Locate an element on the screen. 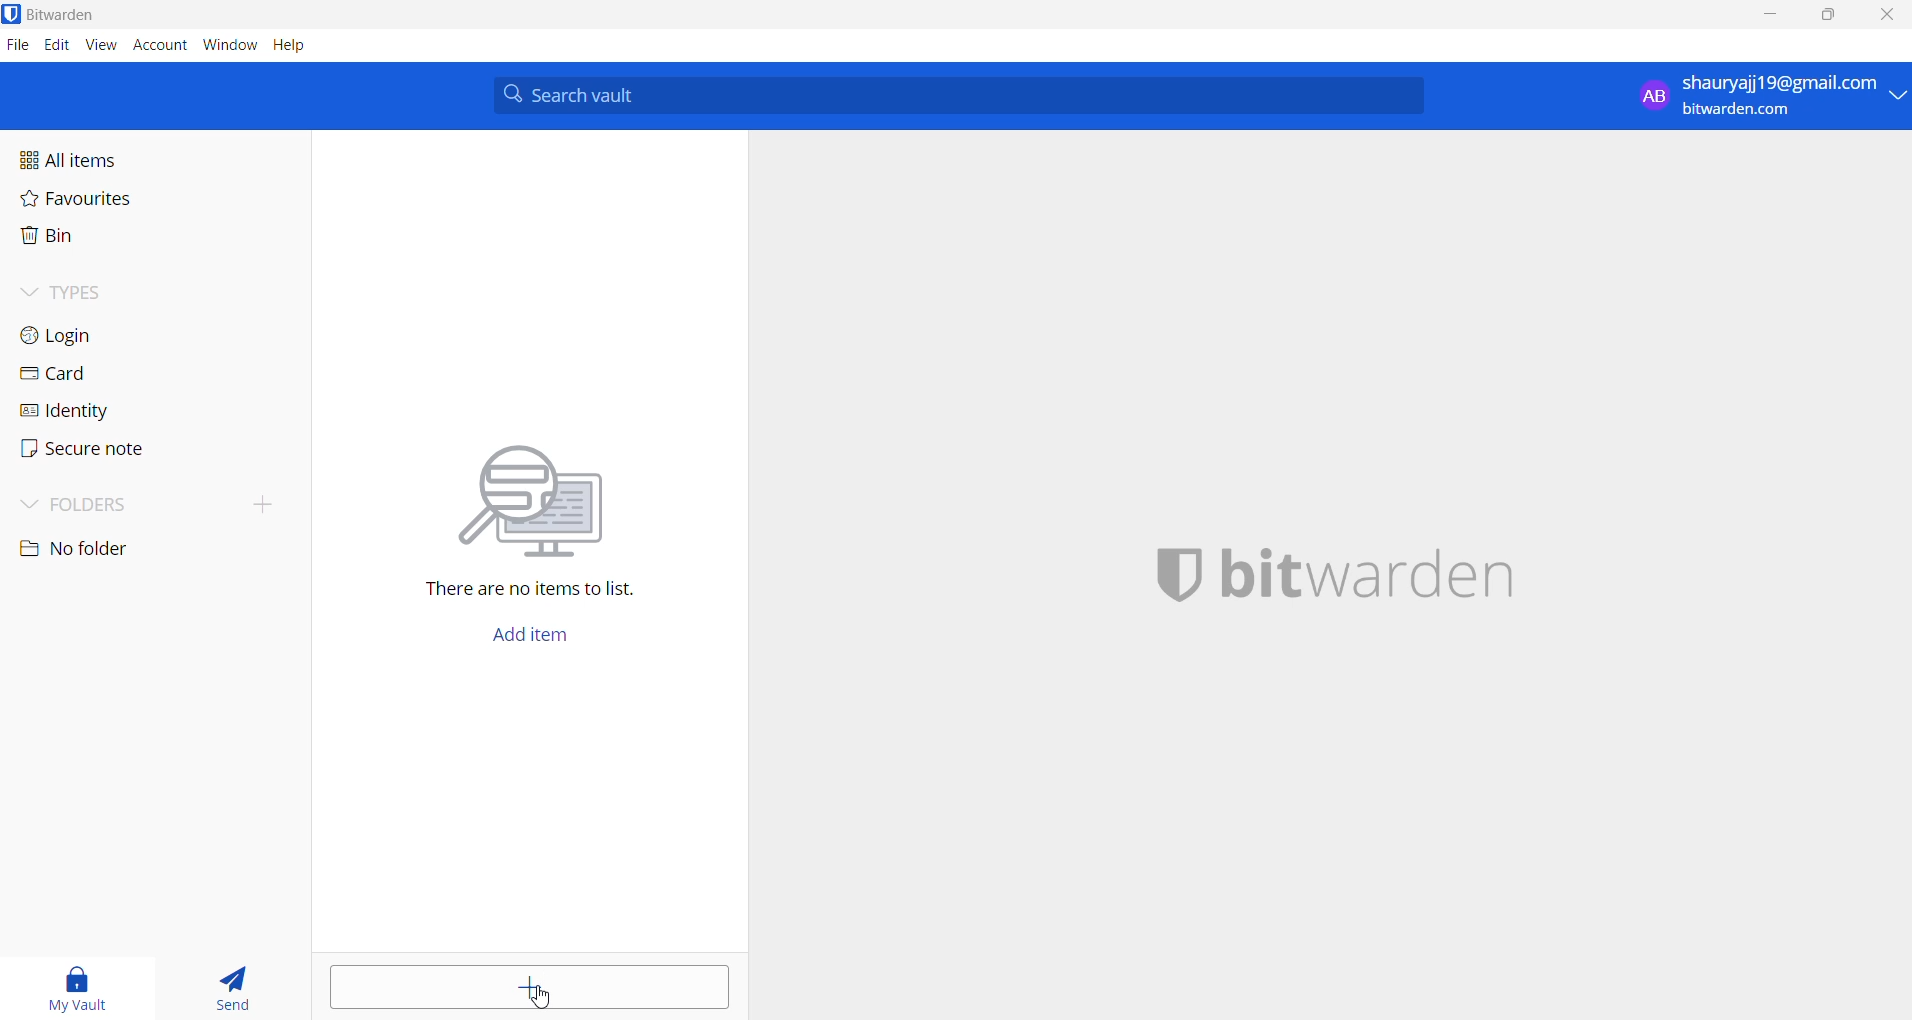  add entry is located at coordinates (530, 987).